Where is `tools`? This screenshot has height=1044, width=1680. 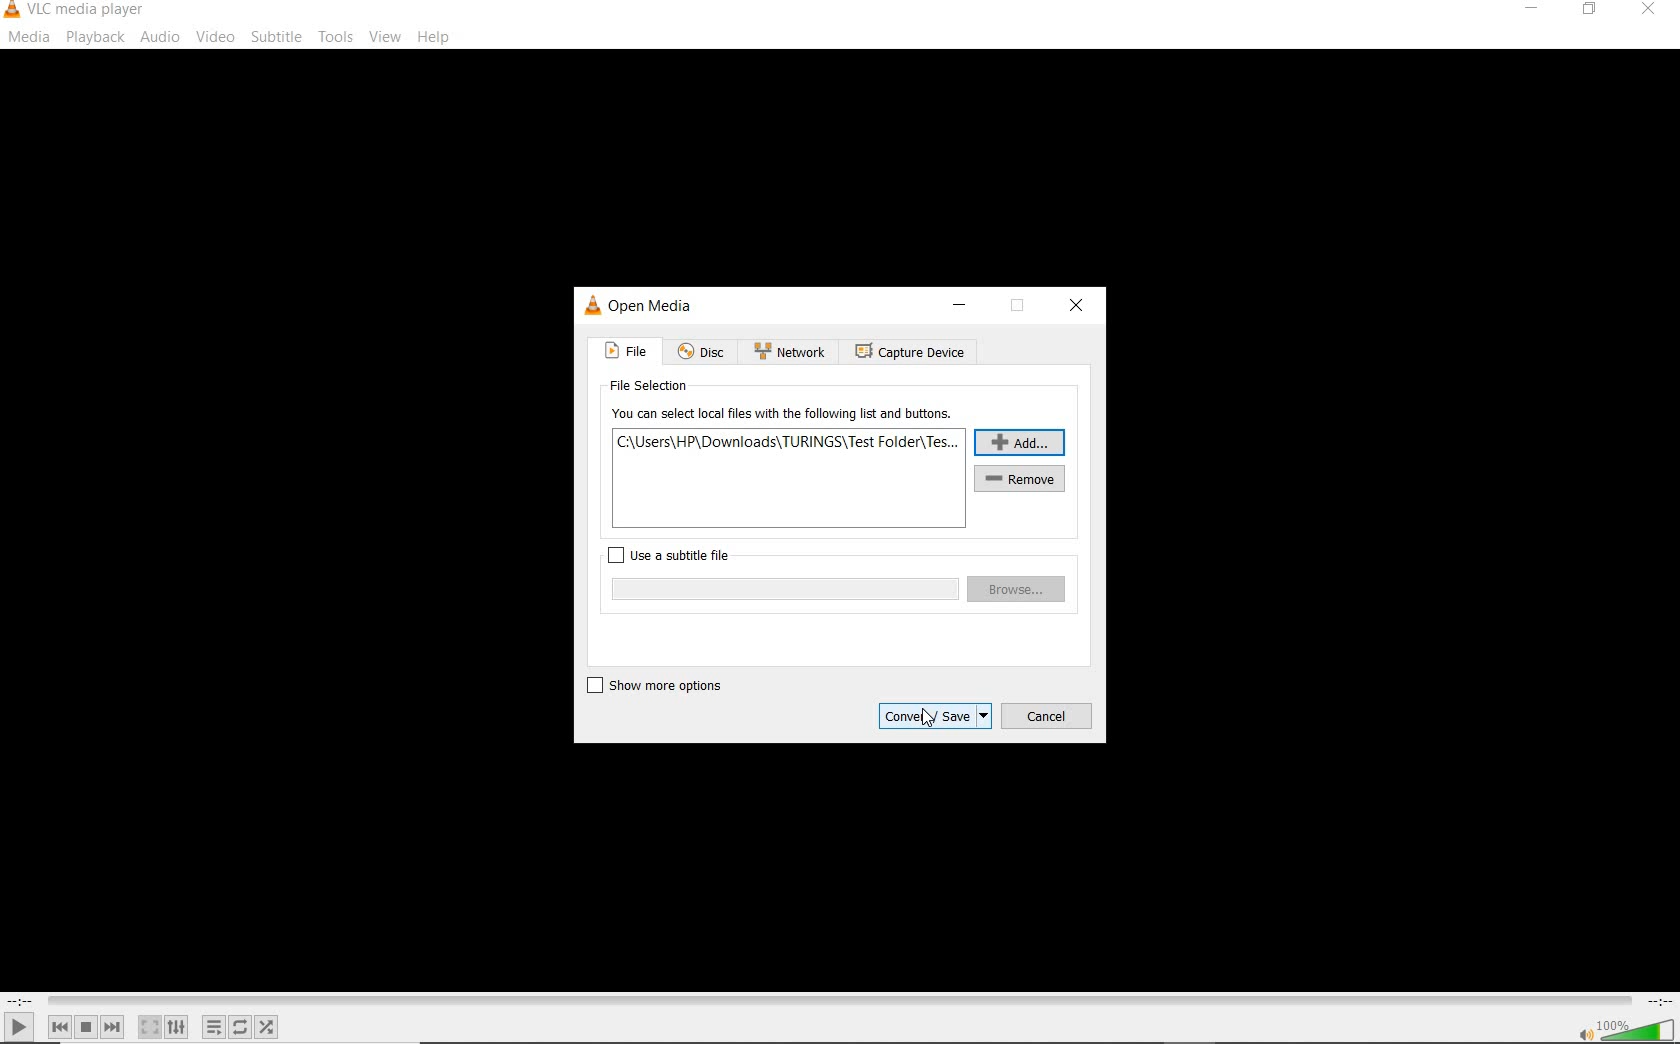
tools is located at coordinates (334, 34).